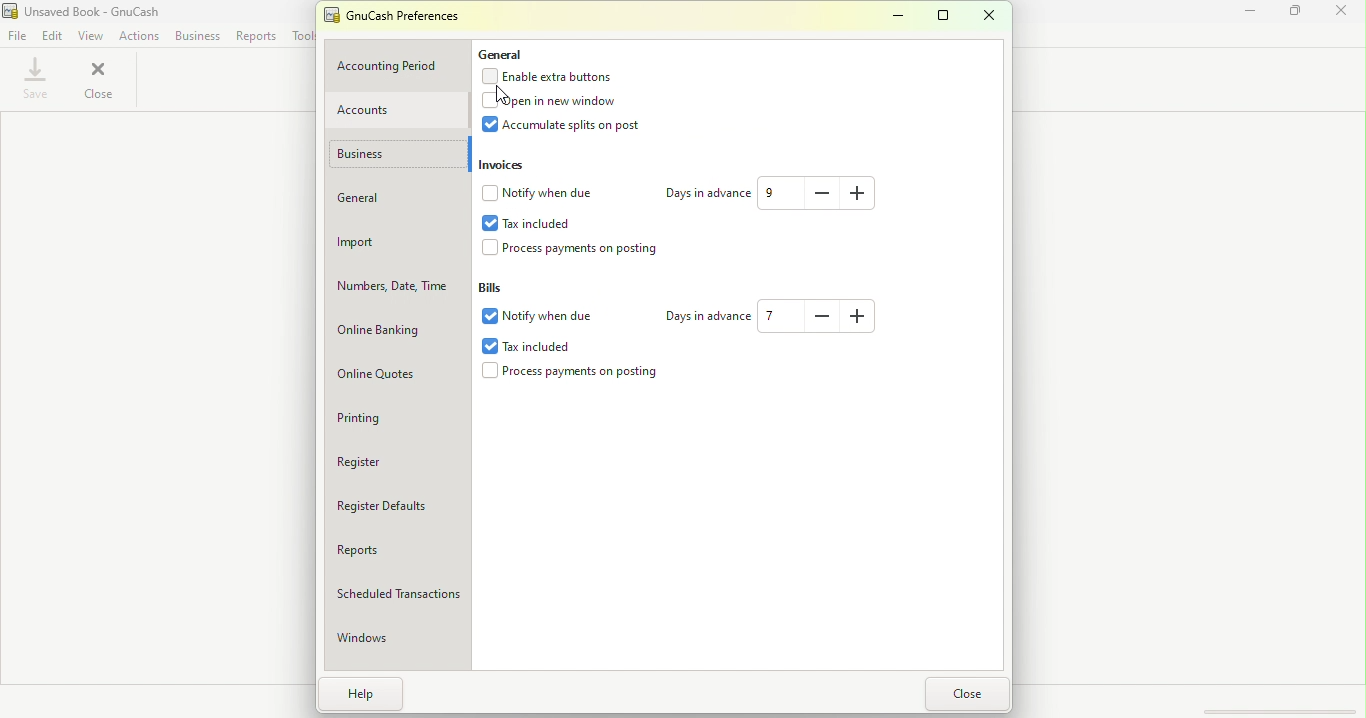 The width and height of the screenshot is (1366, 718). I want to click on Maximize, so click(940, 20).